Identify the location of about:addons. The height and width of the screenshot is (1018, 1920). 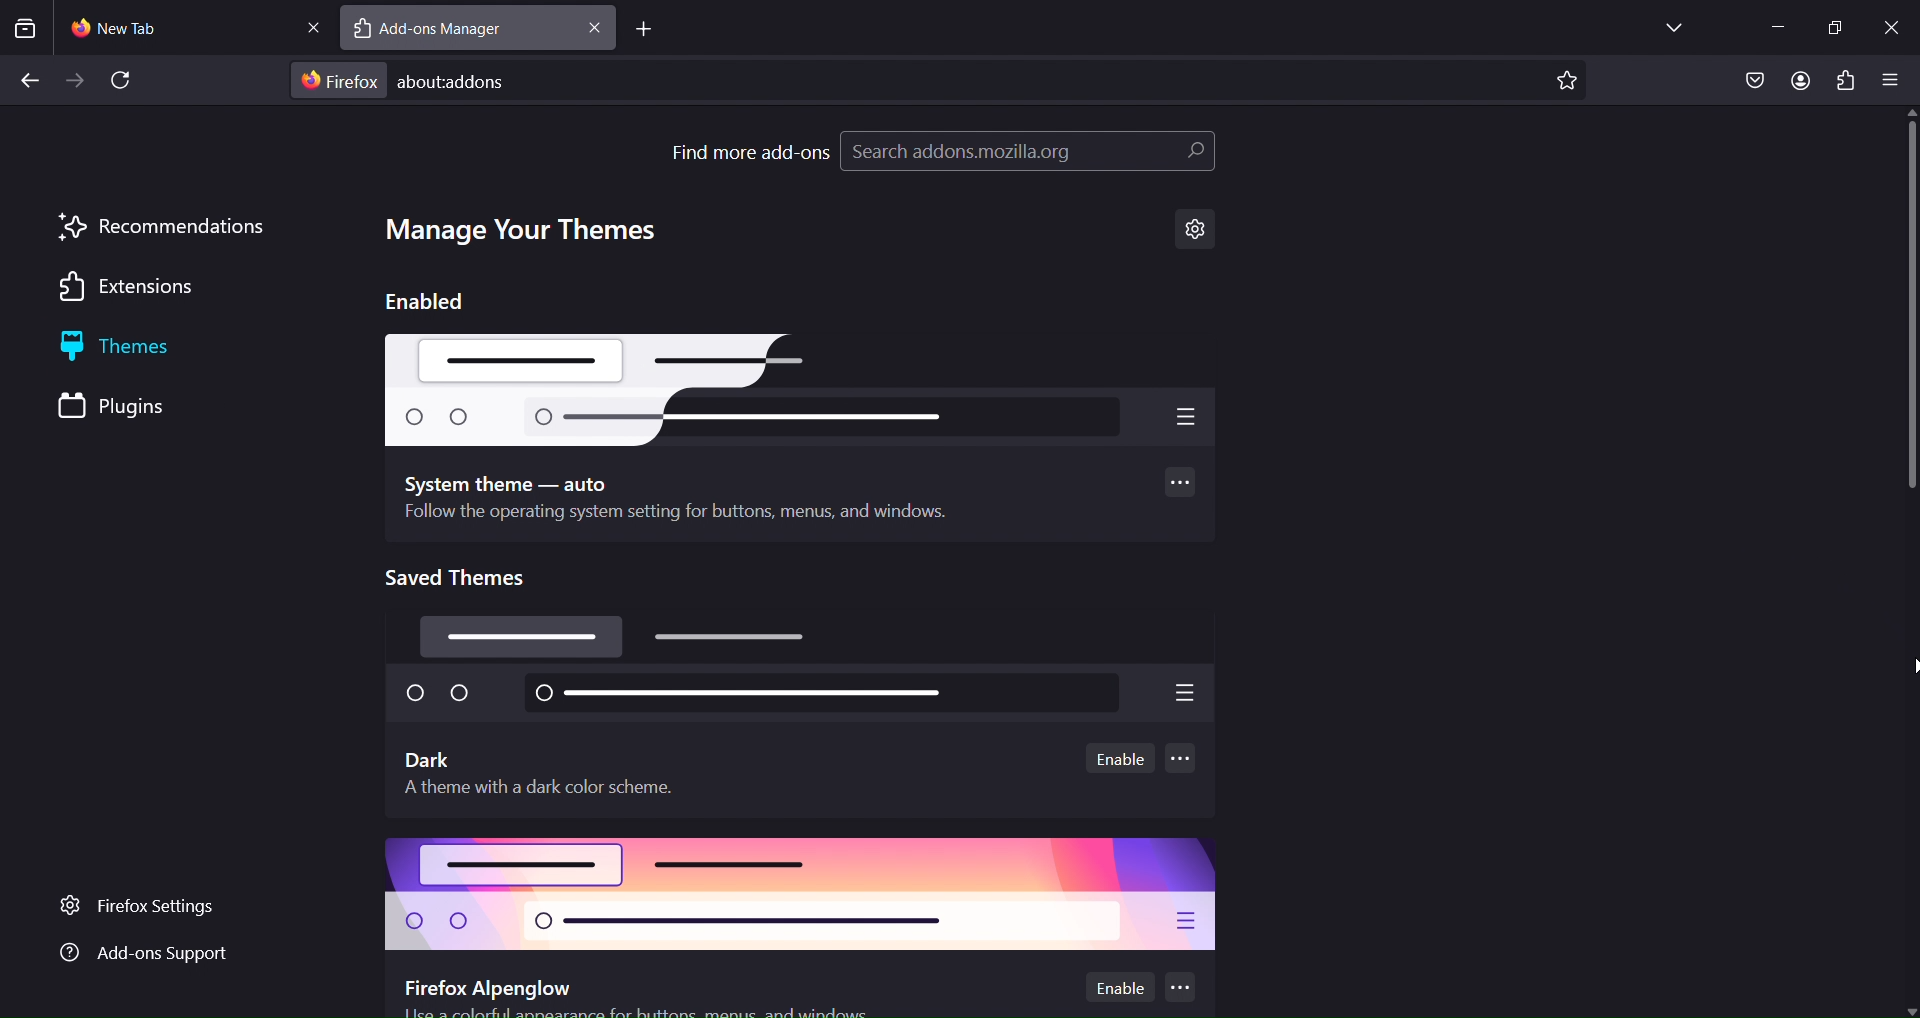
(485, 79).